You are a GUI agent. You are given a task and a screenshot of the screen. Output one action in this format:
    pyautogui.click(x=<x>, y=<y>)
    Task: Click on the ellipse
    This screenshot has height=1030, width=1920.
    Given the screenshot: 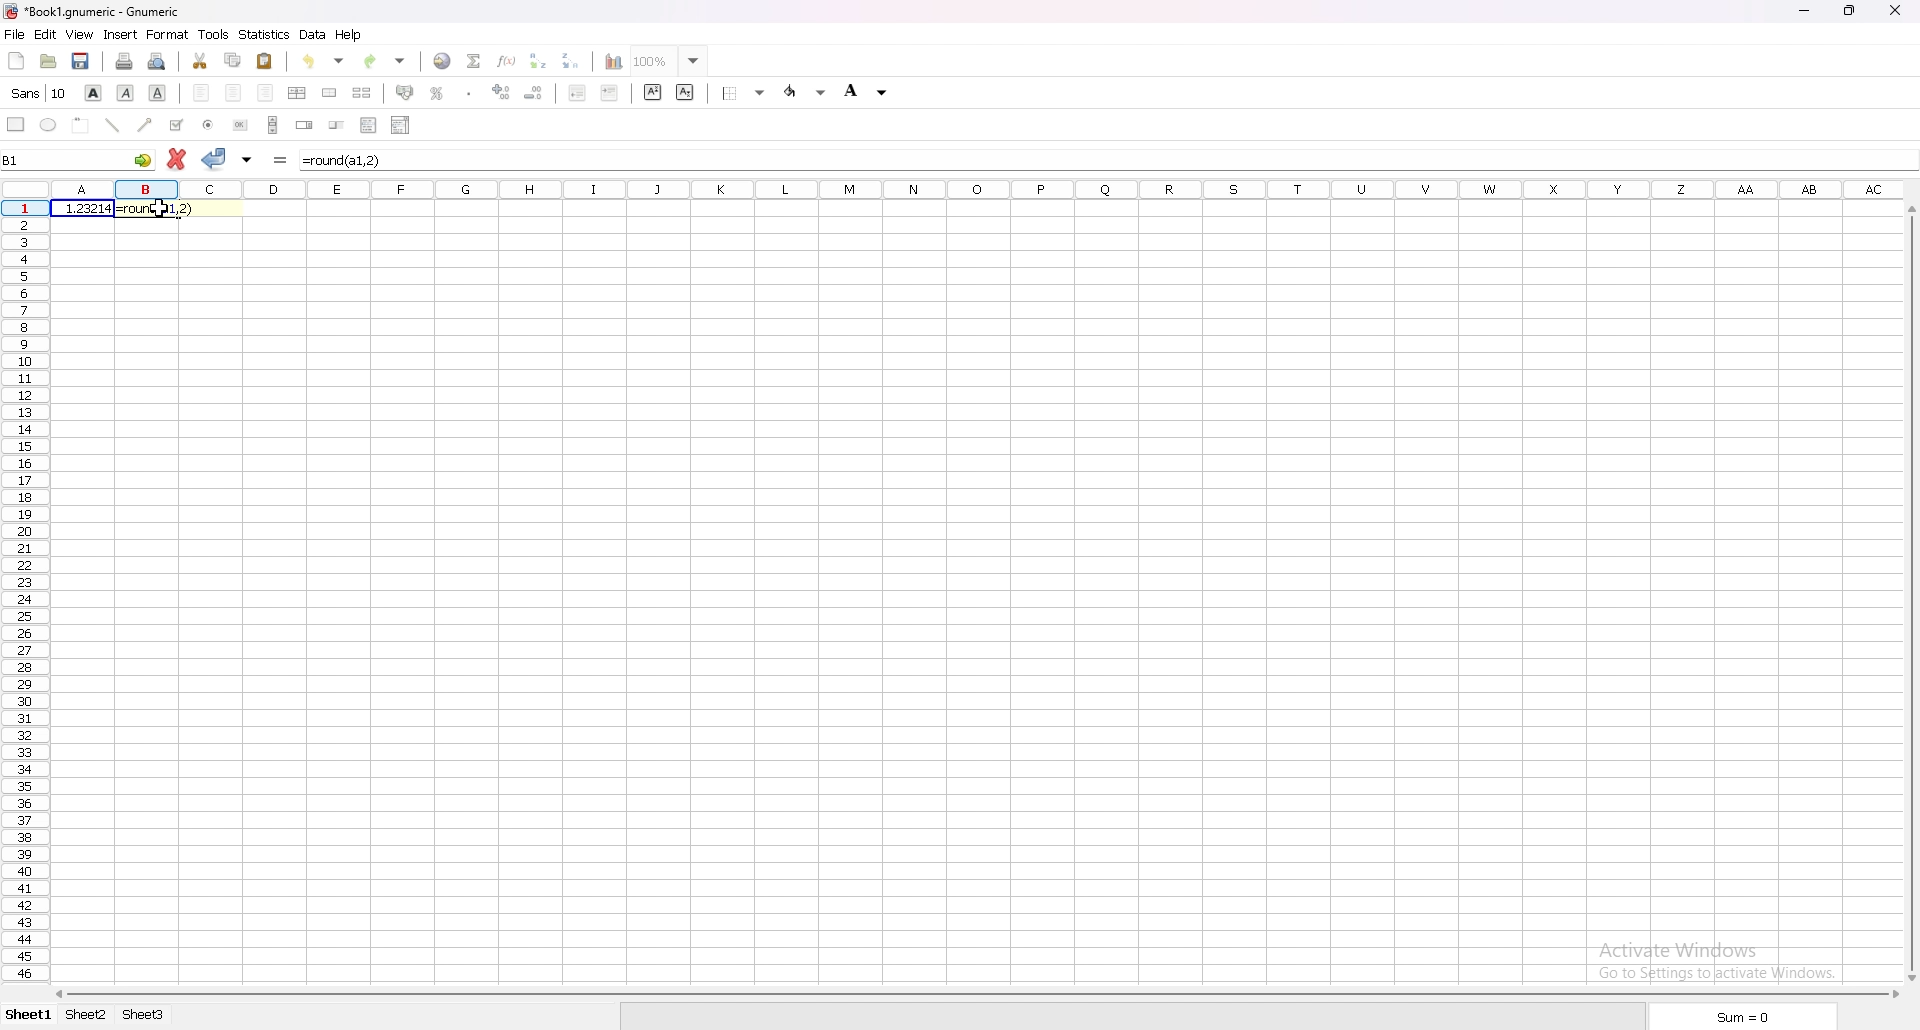 What is the action you would take?
    pyautogui.click(x=48, y=125)
    